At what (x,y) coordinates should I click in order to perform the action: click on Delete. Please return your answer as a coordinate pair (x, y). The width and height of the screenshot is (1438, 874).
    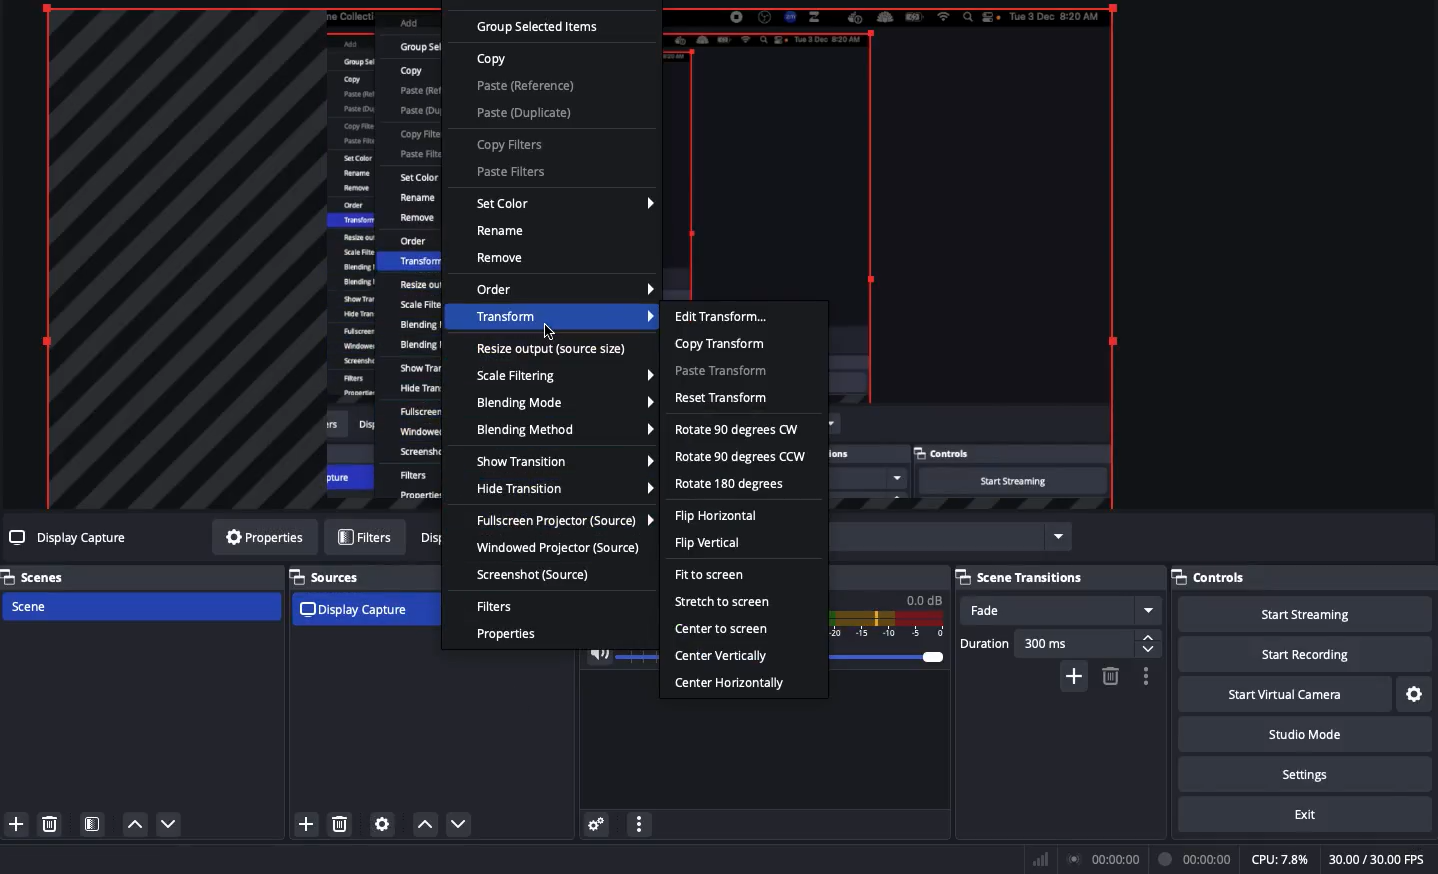
    Looking at the image, I should click on (50, 825).